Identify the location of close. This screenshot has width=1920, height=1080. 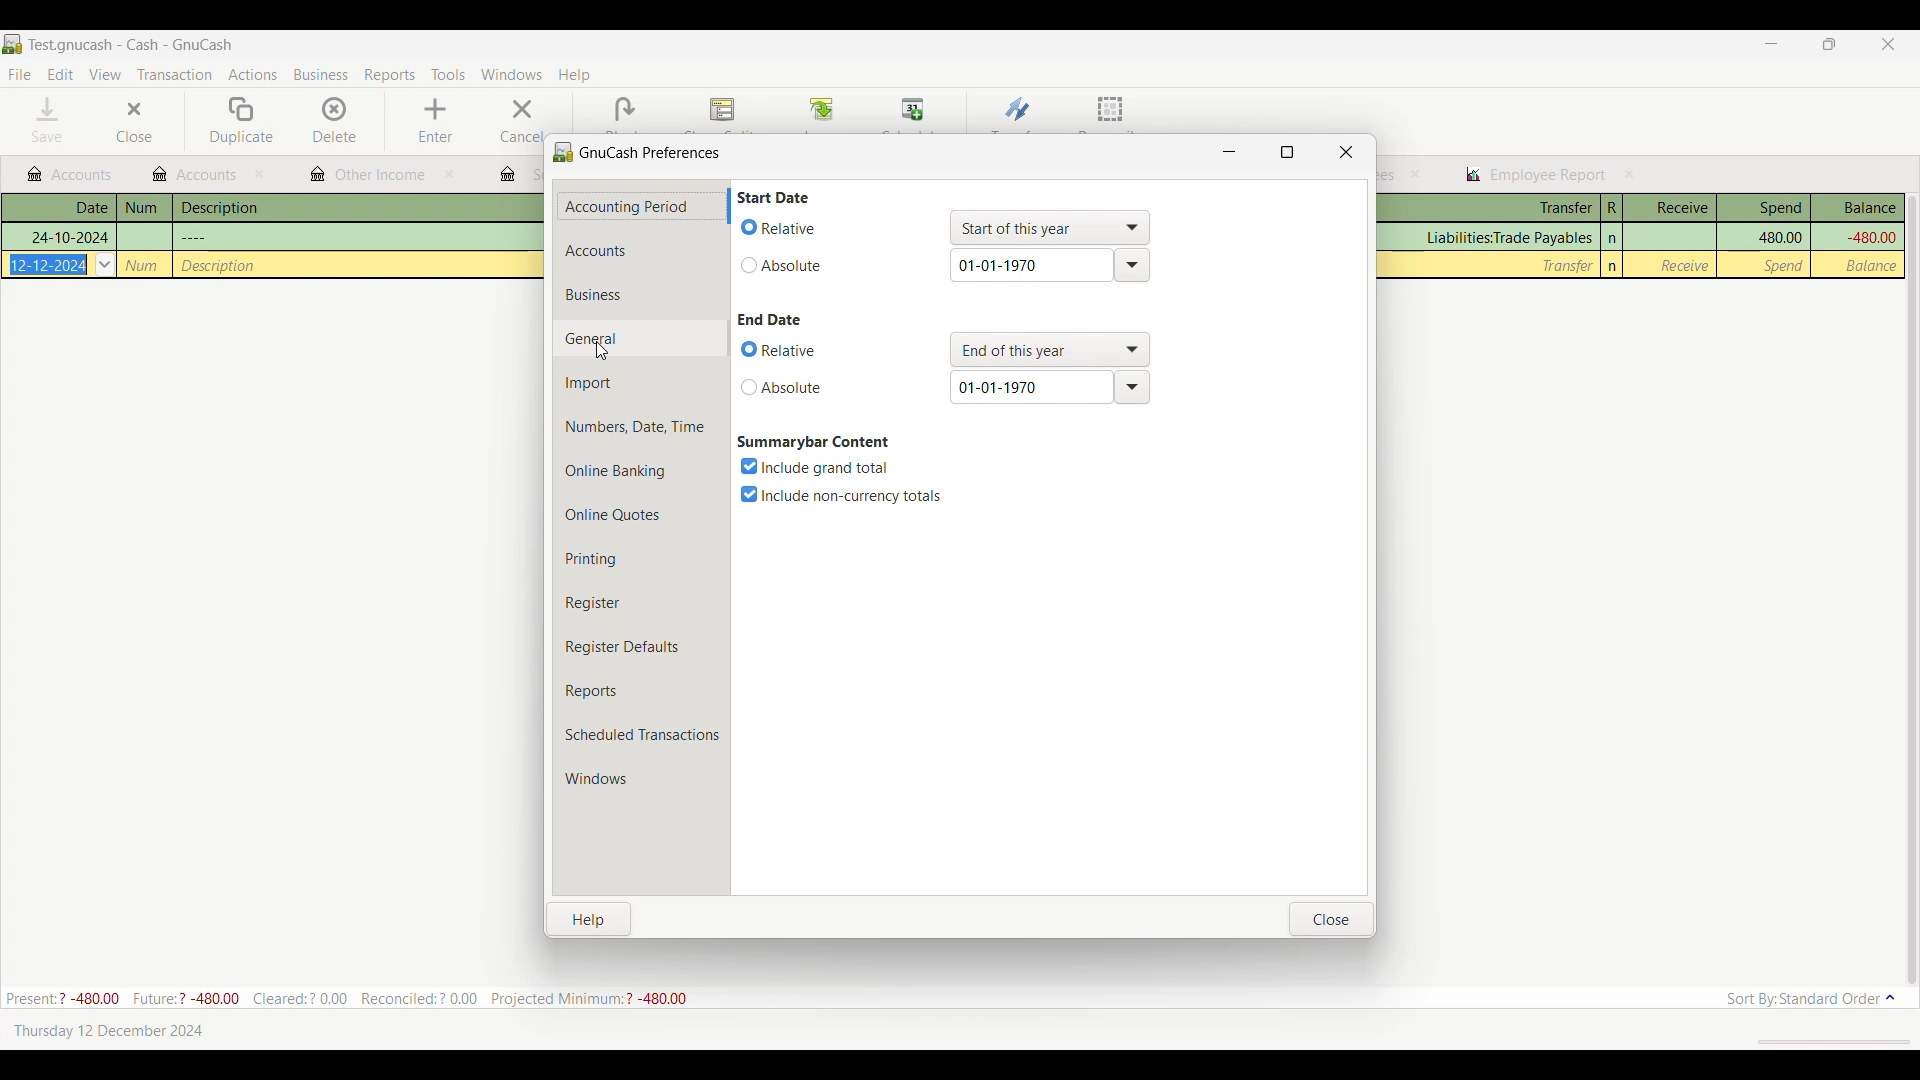
(1630, 174).